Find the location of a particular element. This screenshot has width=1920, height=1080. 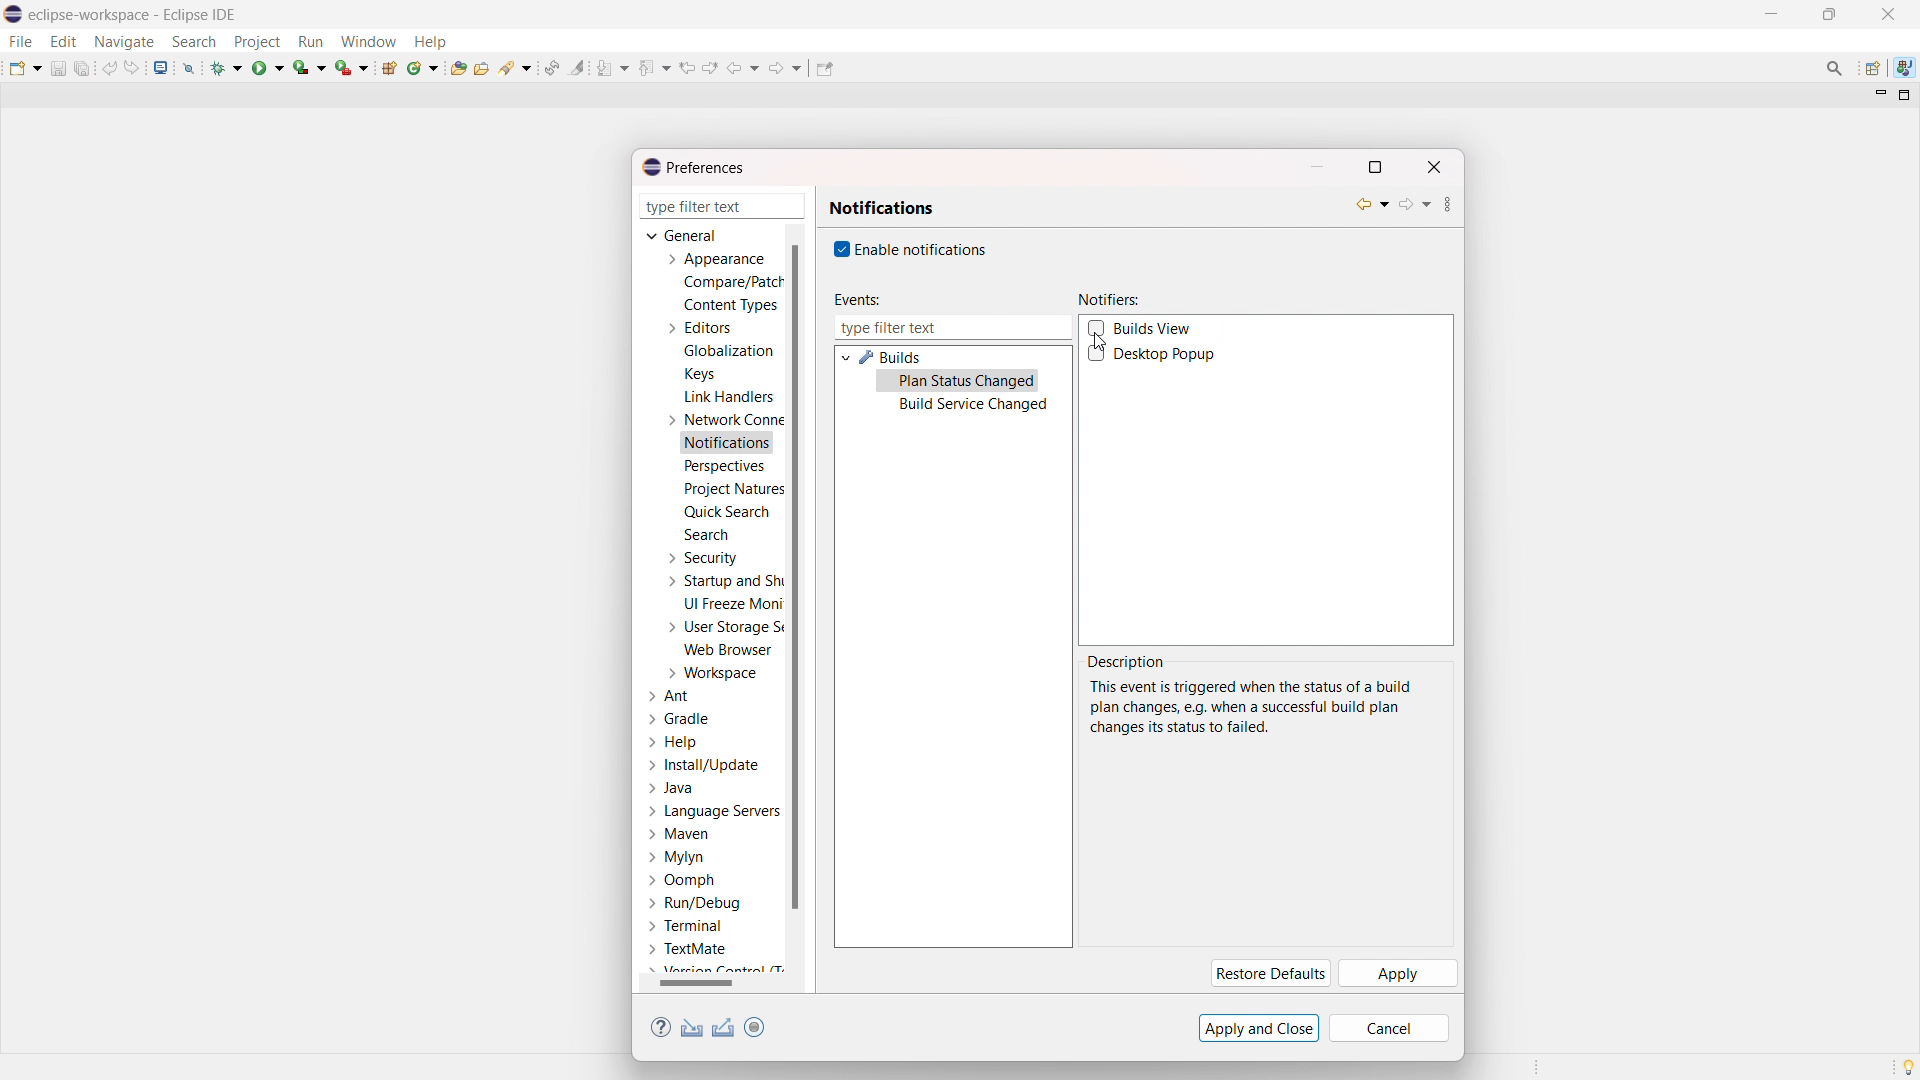

restore defaults is located at coordinates (1268, 974).